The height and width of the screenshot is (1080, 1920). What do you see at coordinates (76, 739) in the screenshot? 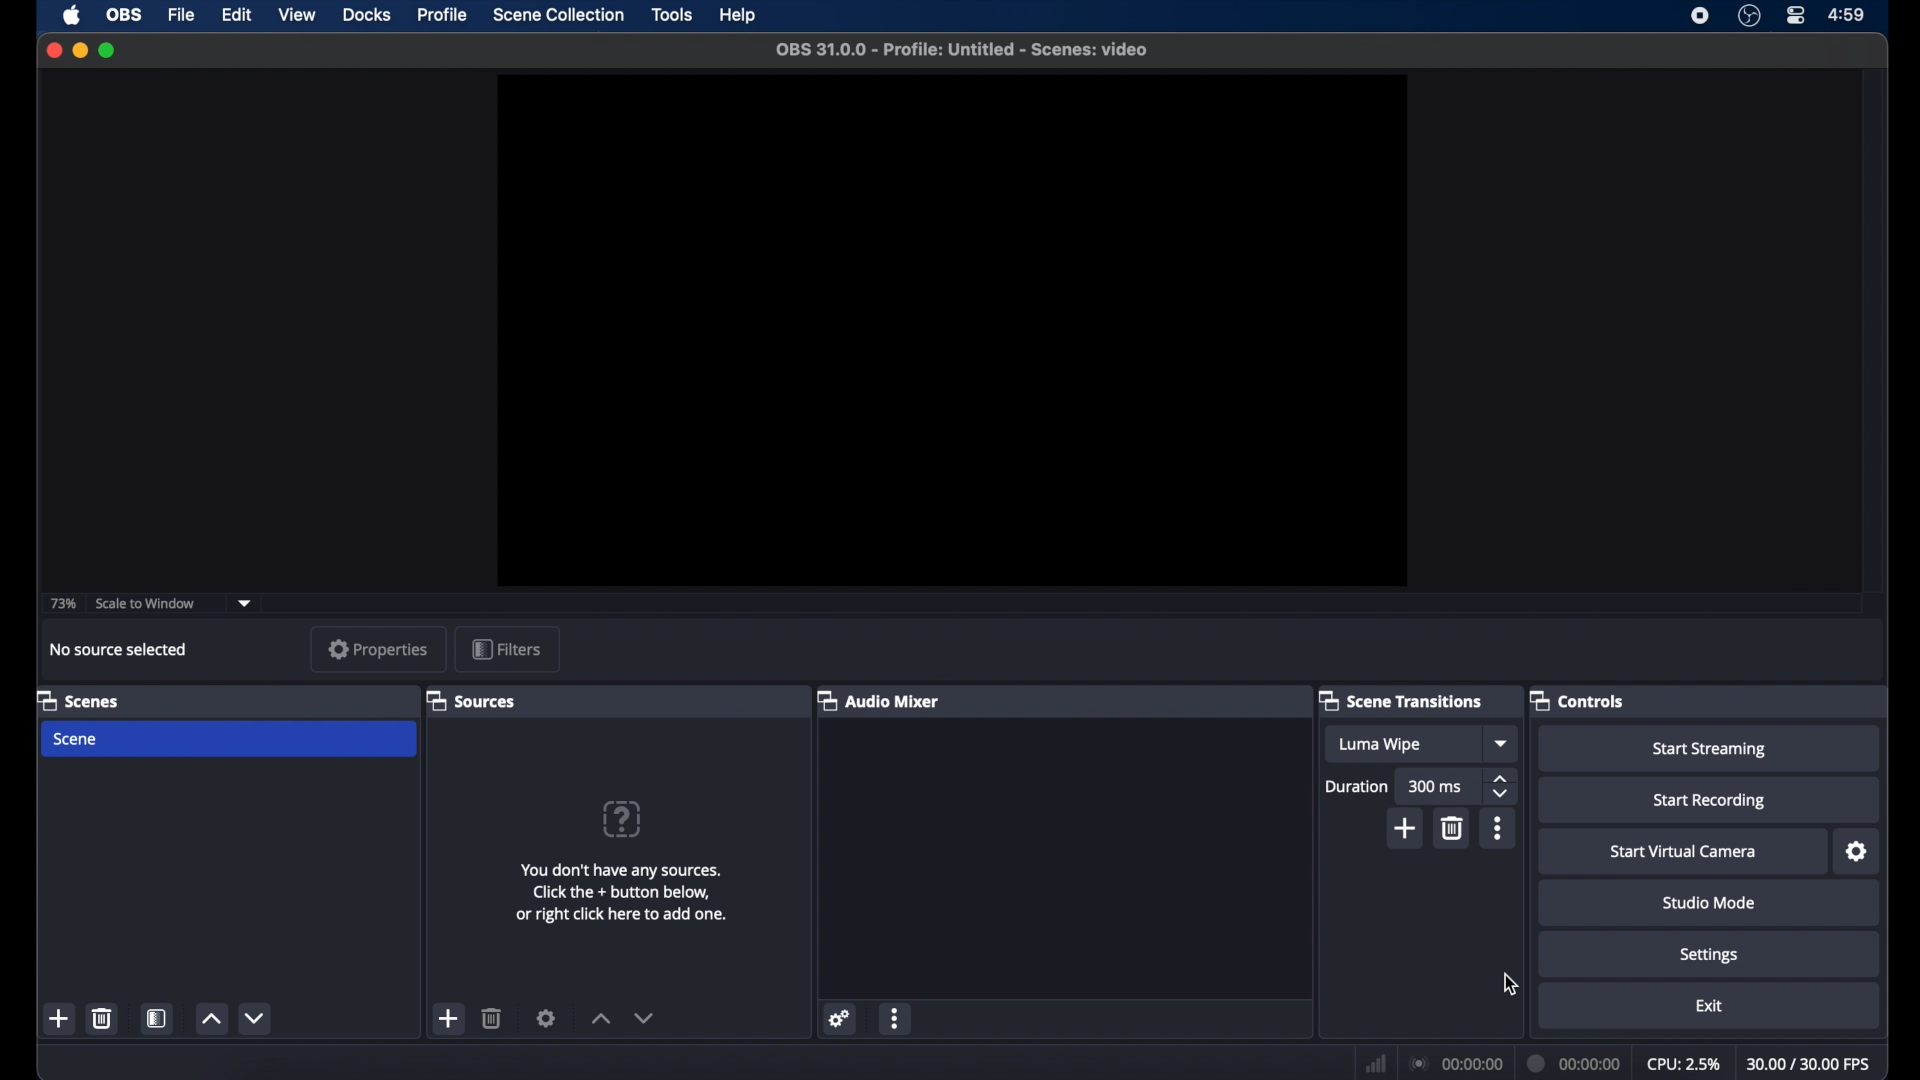
I see `scene` at bounding box center [76, 739].